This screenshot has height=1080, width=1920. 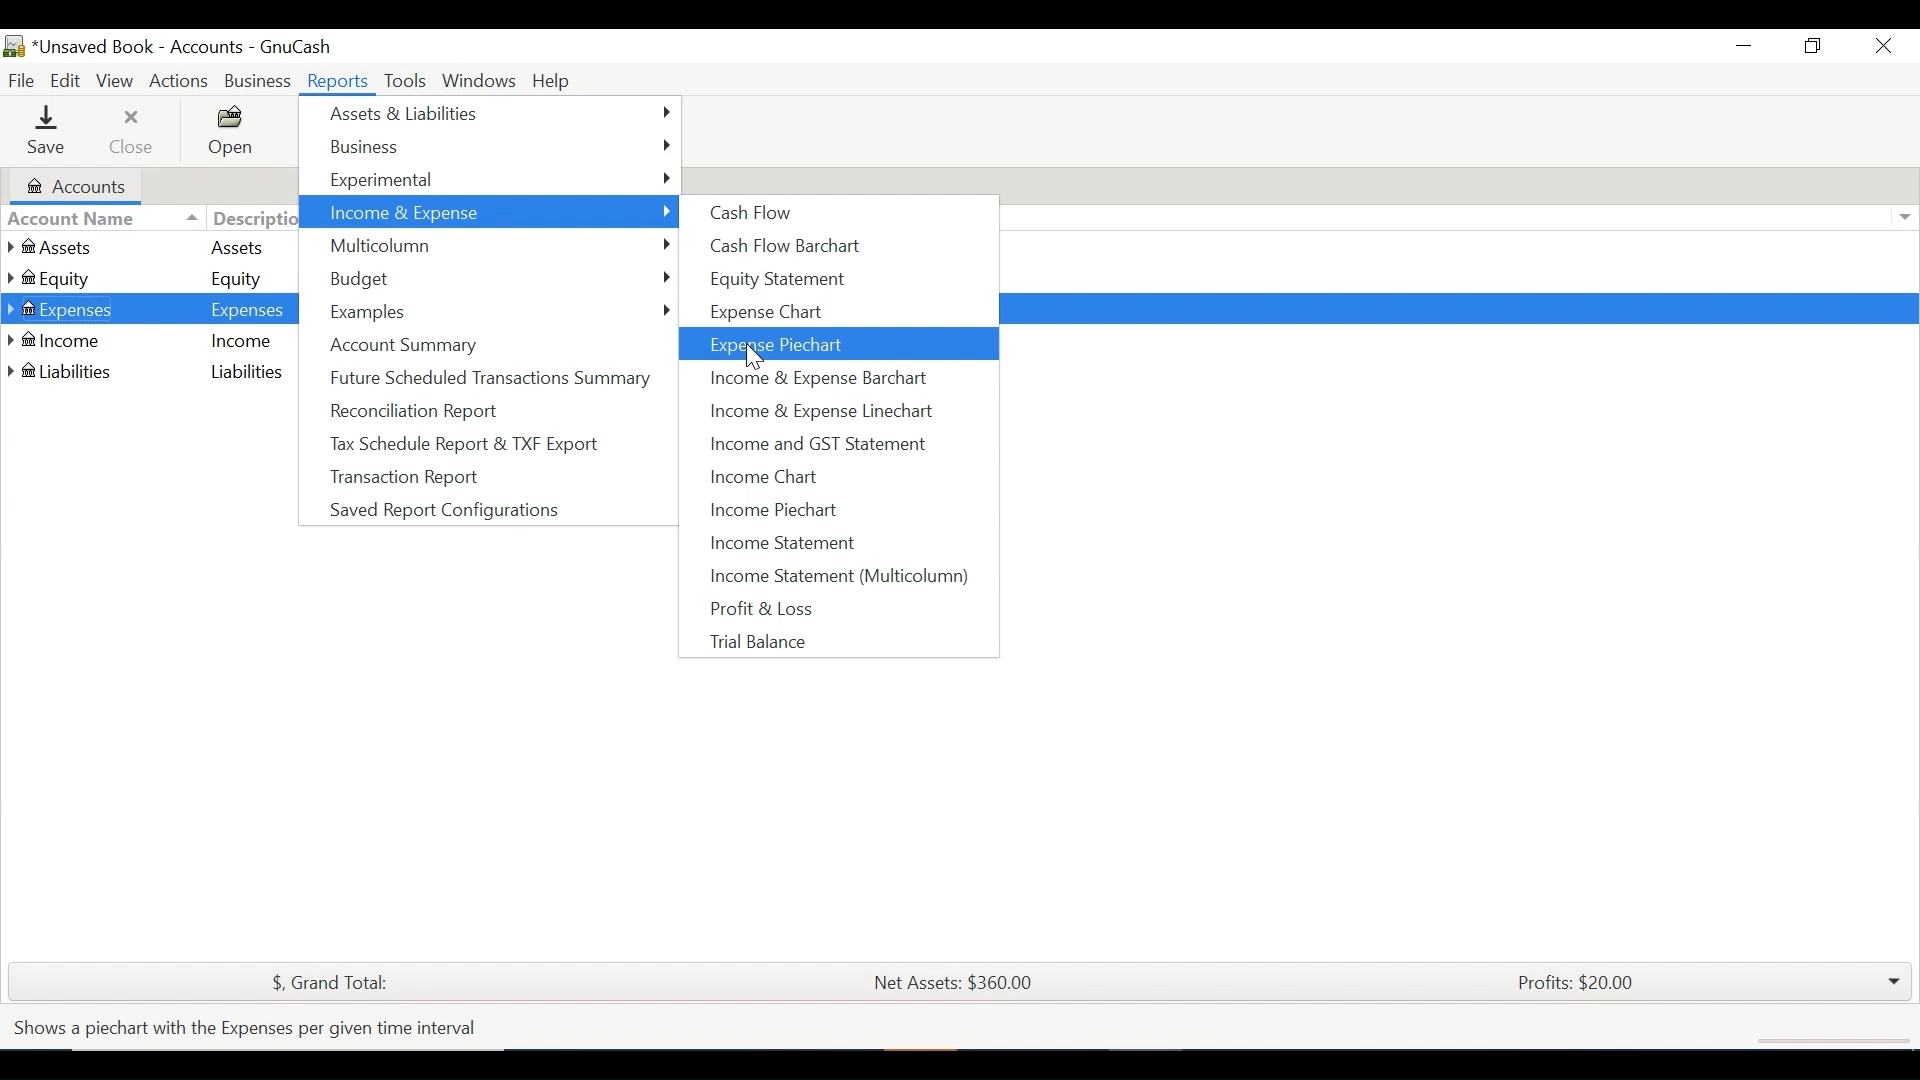 What do you see at coordinates (784, 246) in the screenshot?
I see `Cash flow Barchart` at bounding box center [784, 246].